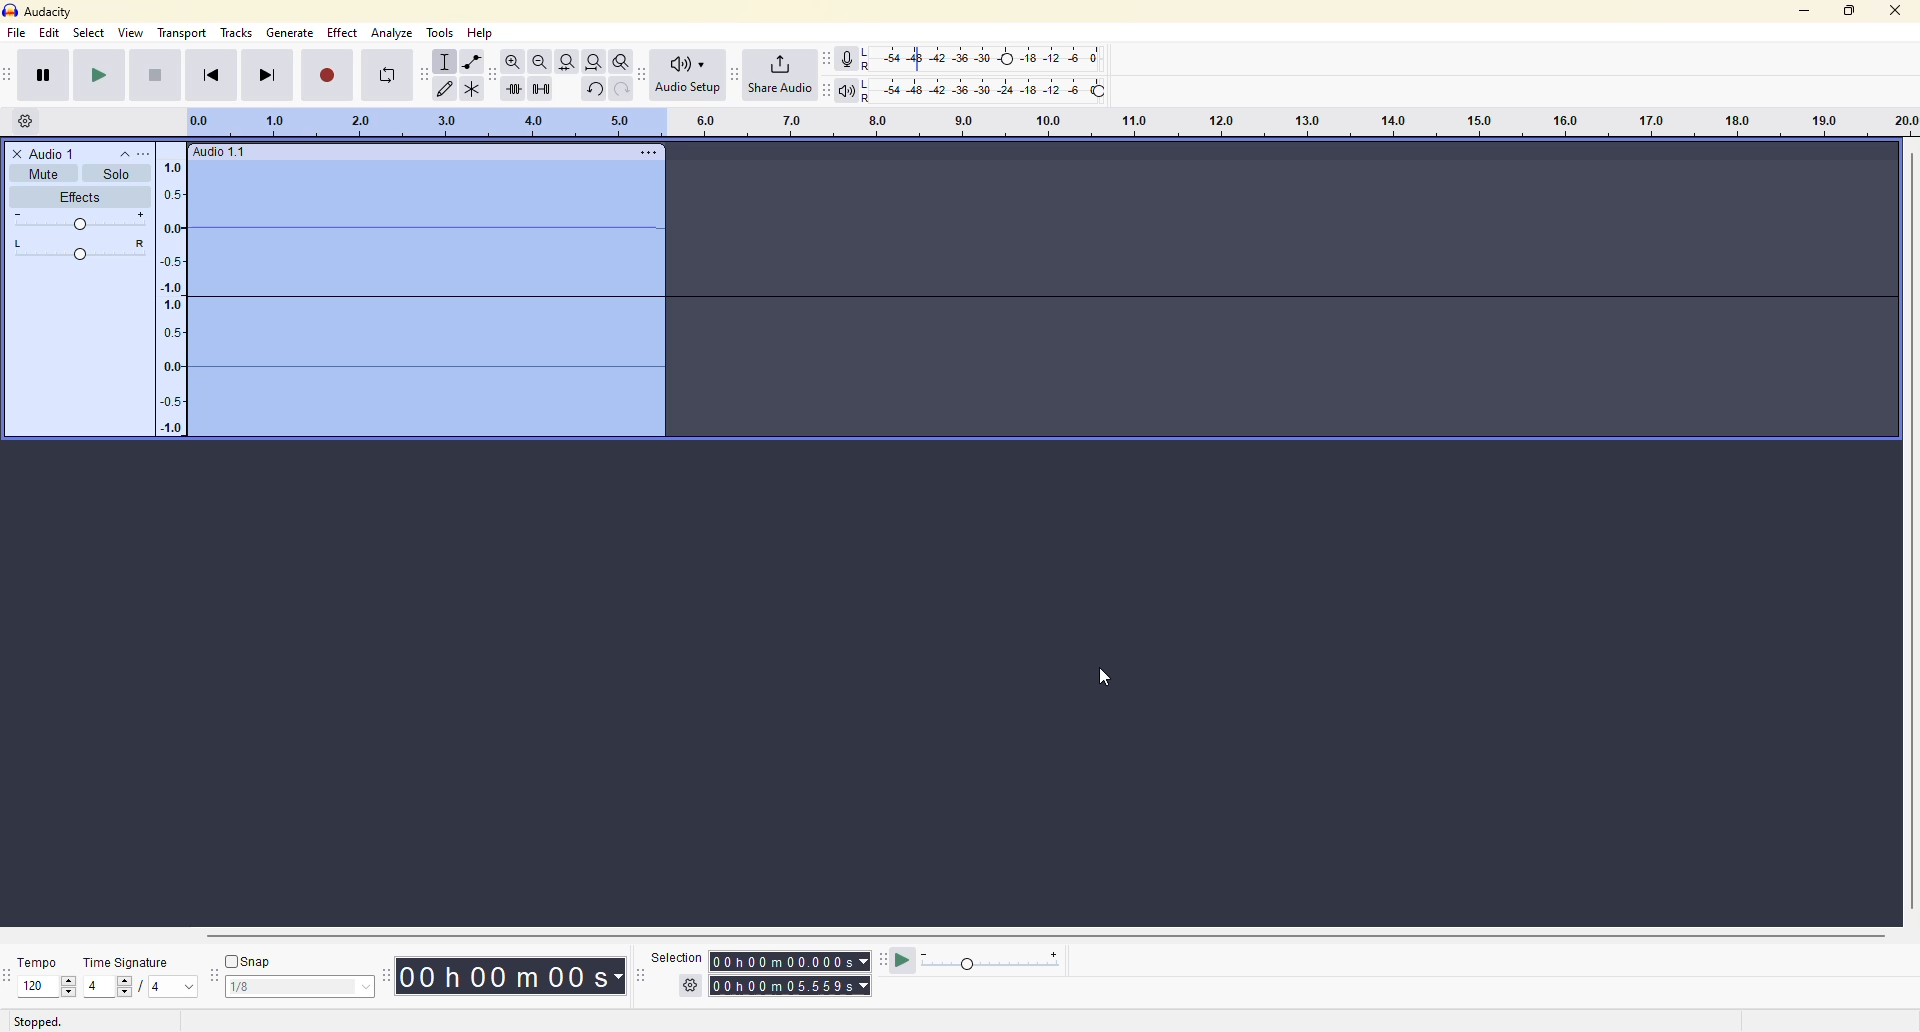 The height and width of the screenshot is (1032, 1920). I want to click on selection, so click(673, 956).